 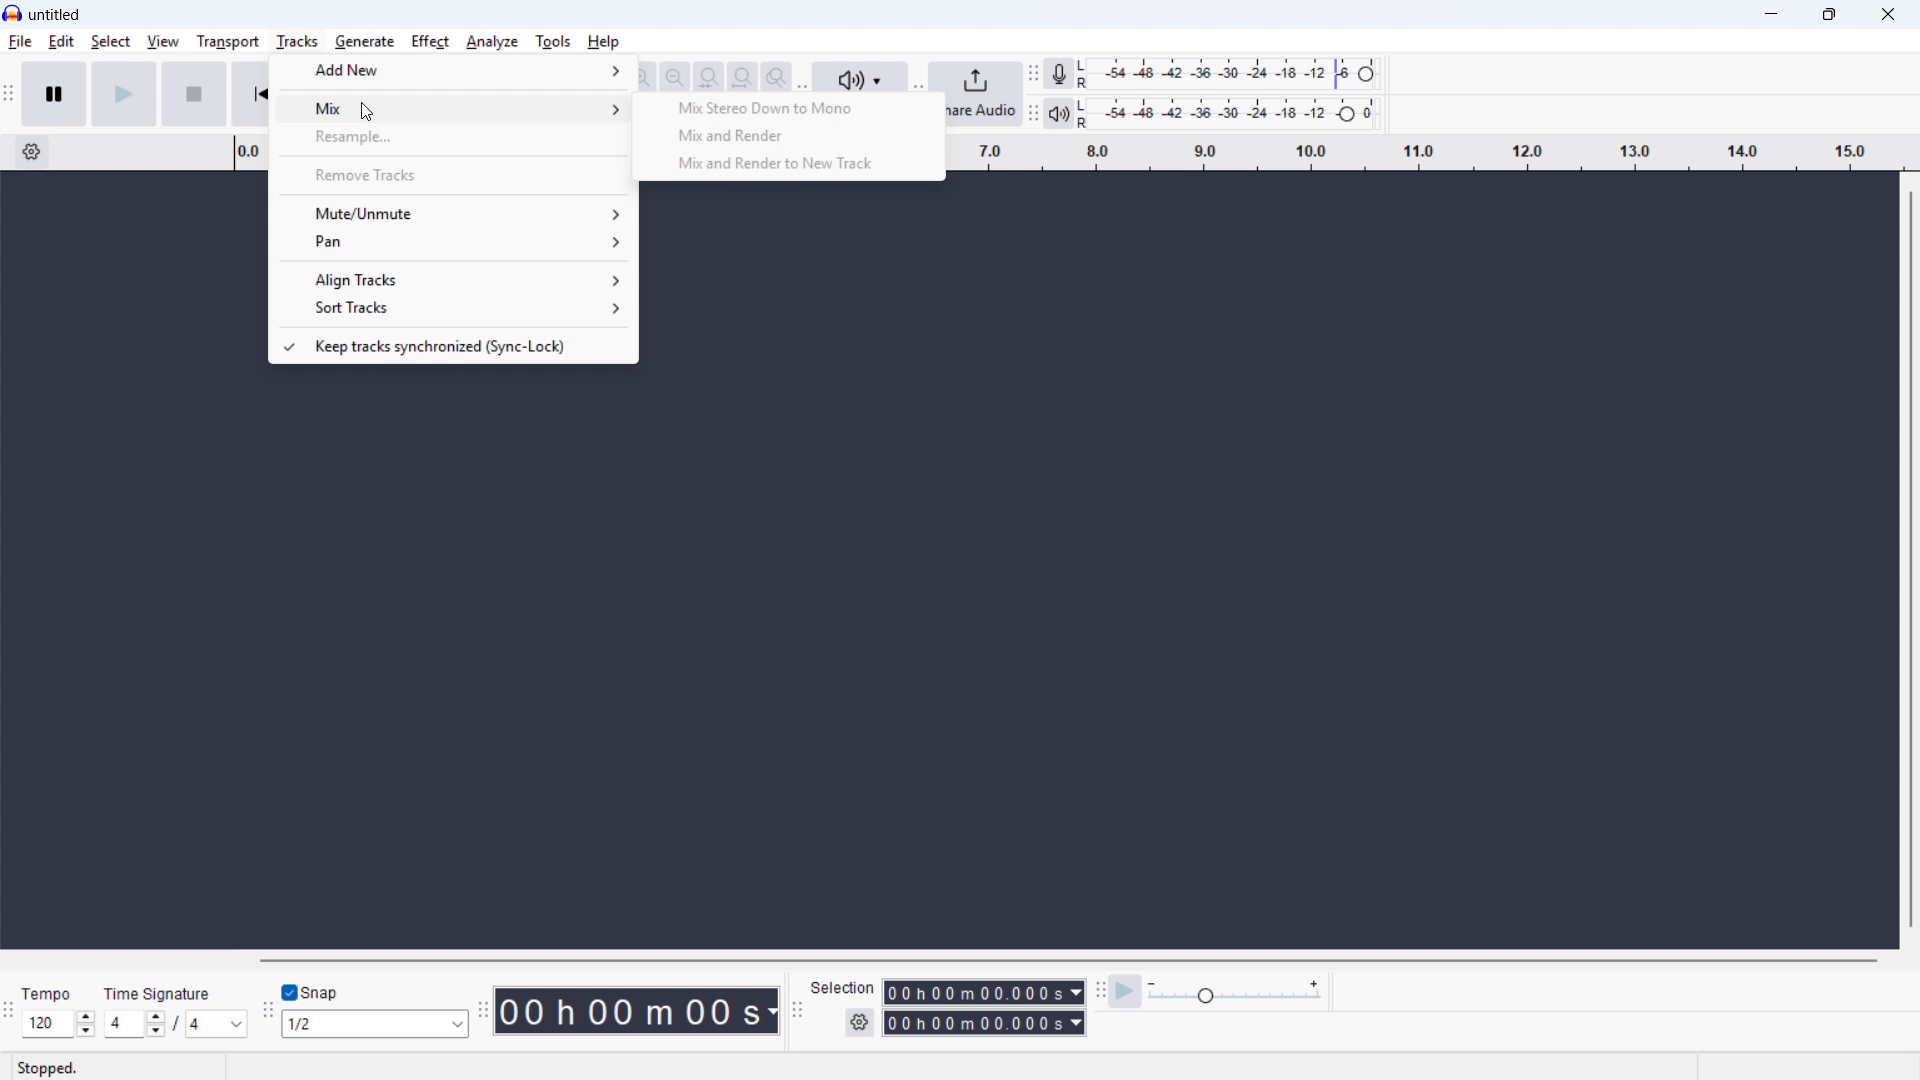 What do you see at coordinates (1224, 114) in the screenshot?
I see `Playback level ` at bounding box center [1224, 114].